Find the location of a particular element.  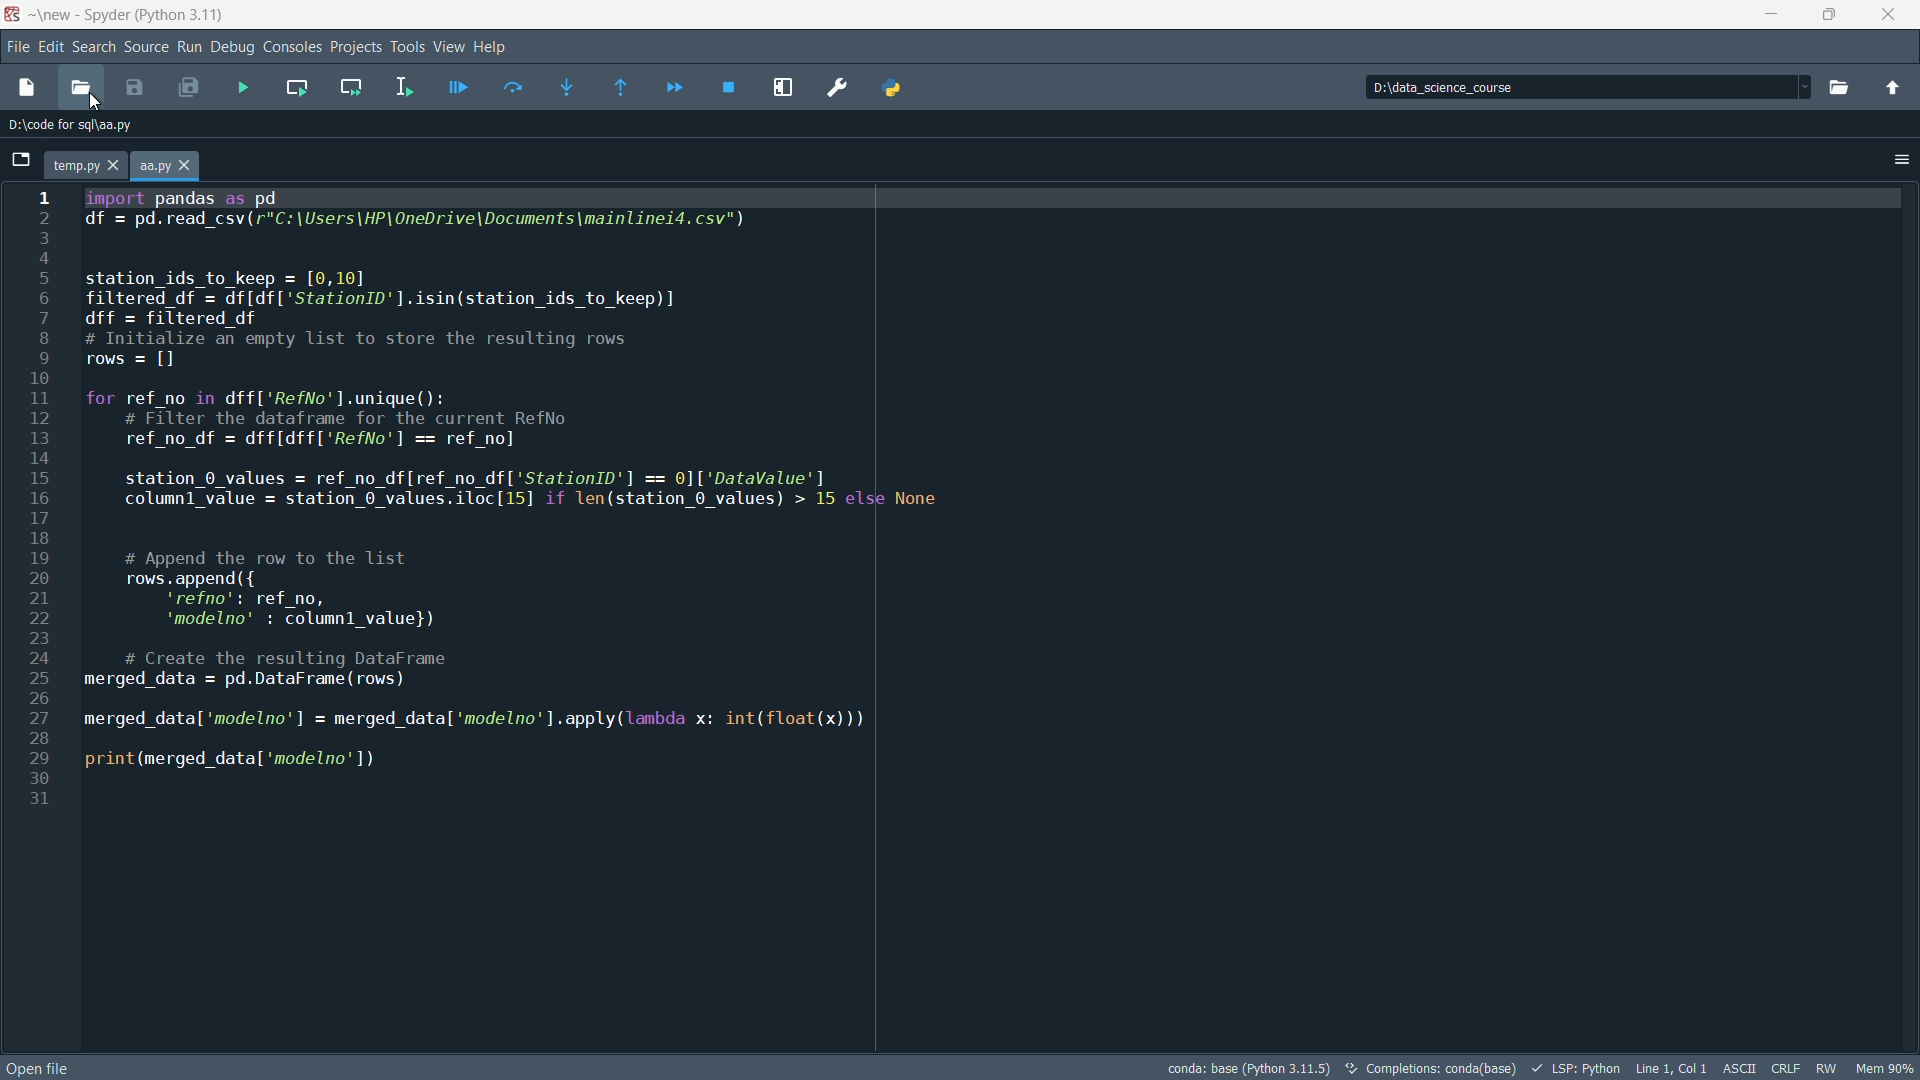

preferences is located at coordinates (836, 88).